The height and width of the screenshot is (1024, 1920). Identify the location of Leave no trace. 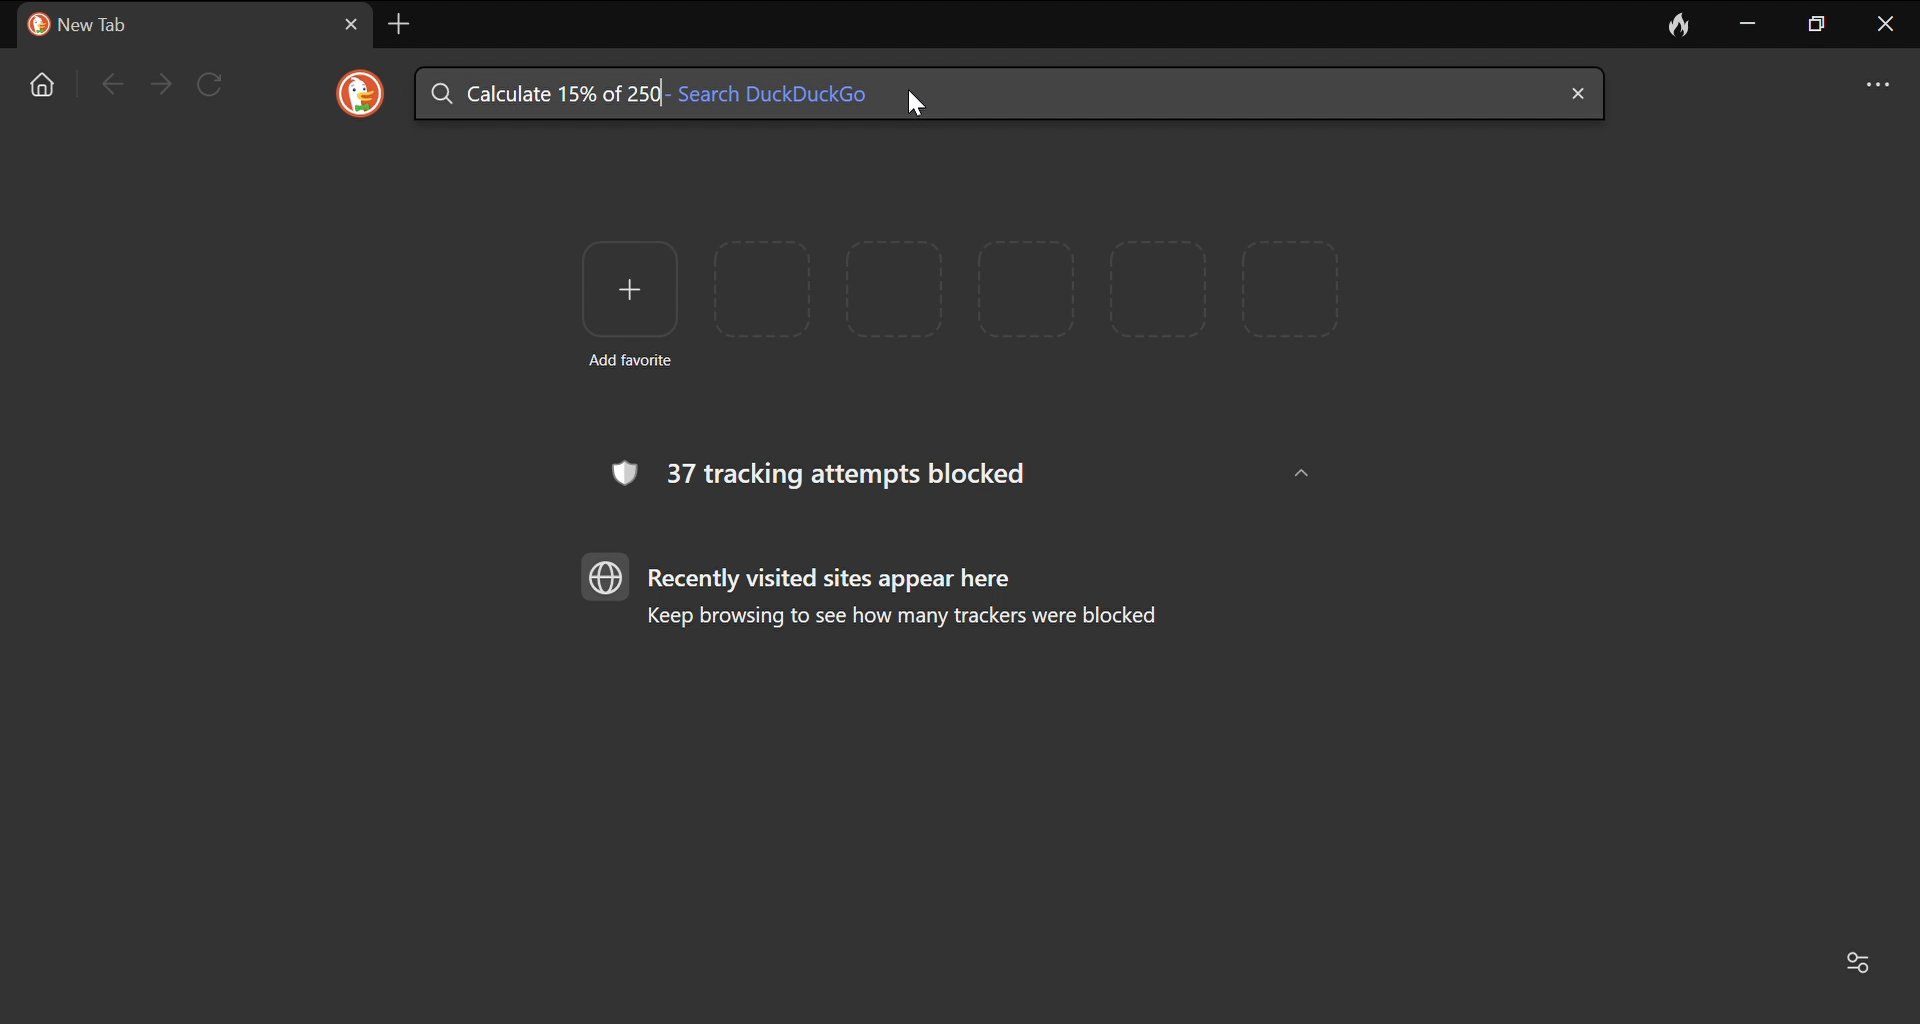
(1681, 23).